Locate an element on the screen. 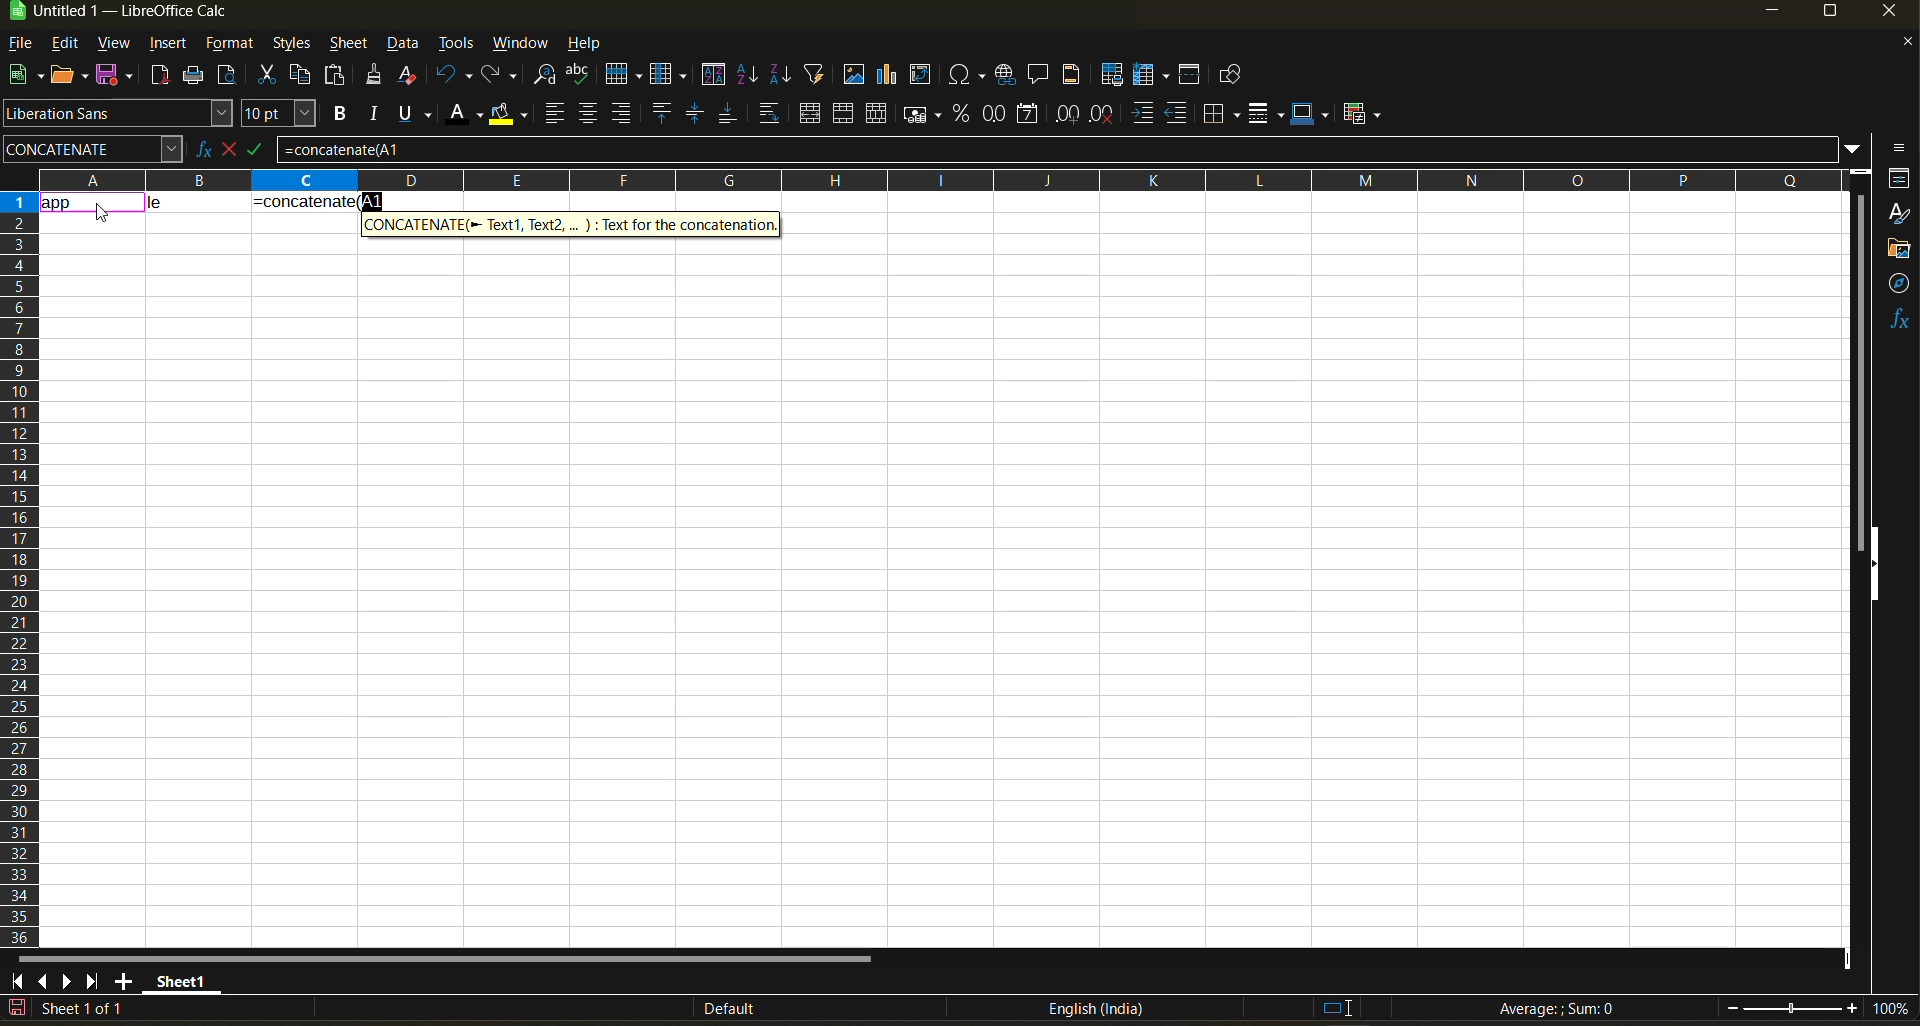  merge and center is located at coordinates (810, 116).